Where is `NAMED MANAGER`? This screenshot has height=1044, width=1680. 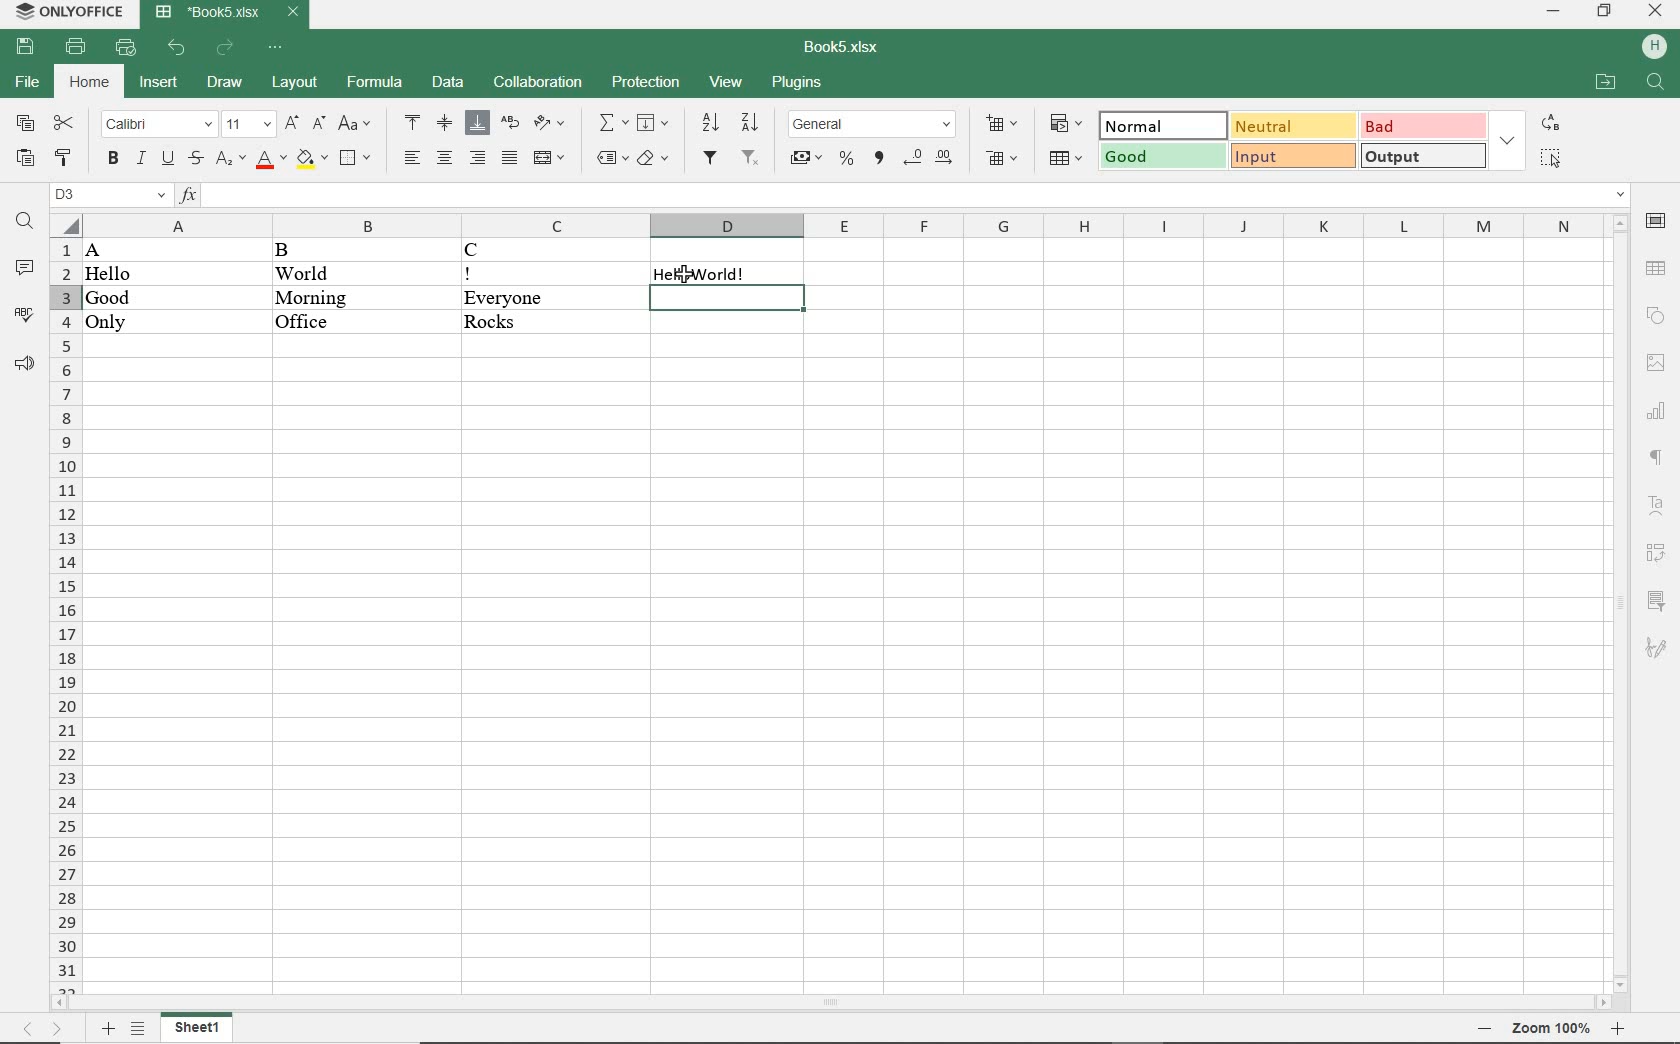
NAMED MANAGER is located at coordinates (110, 195).